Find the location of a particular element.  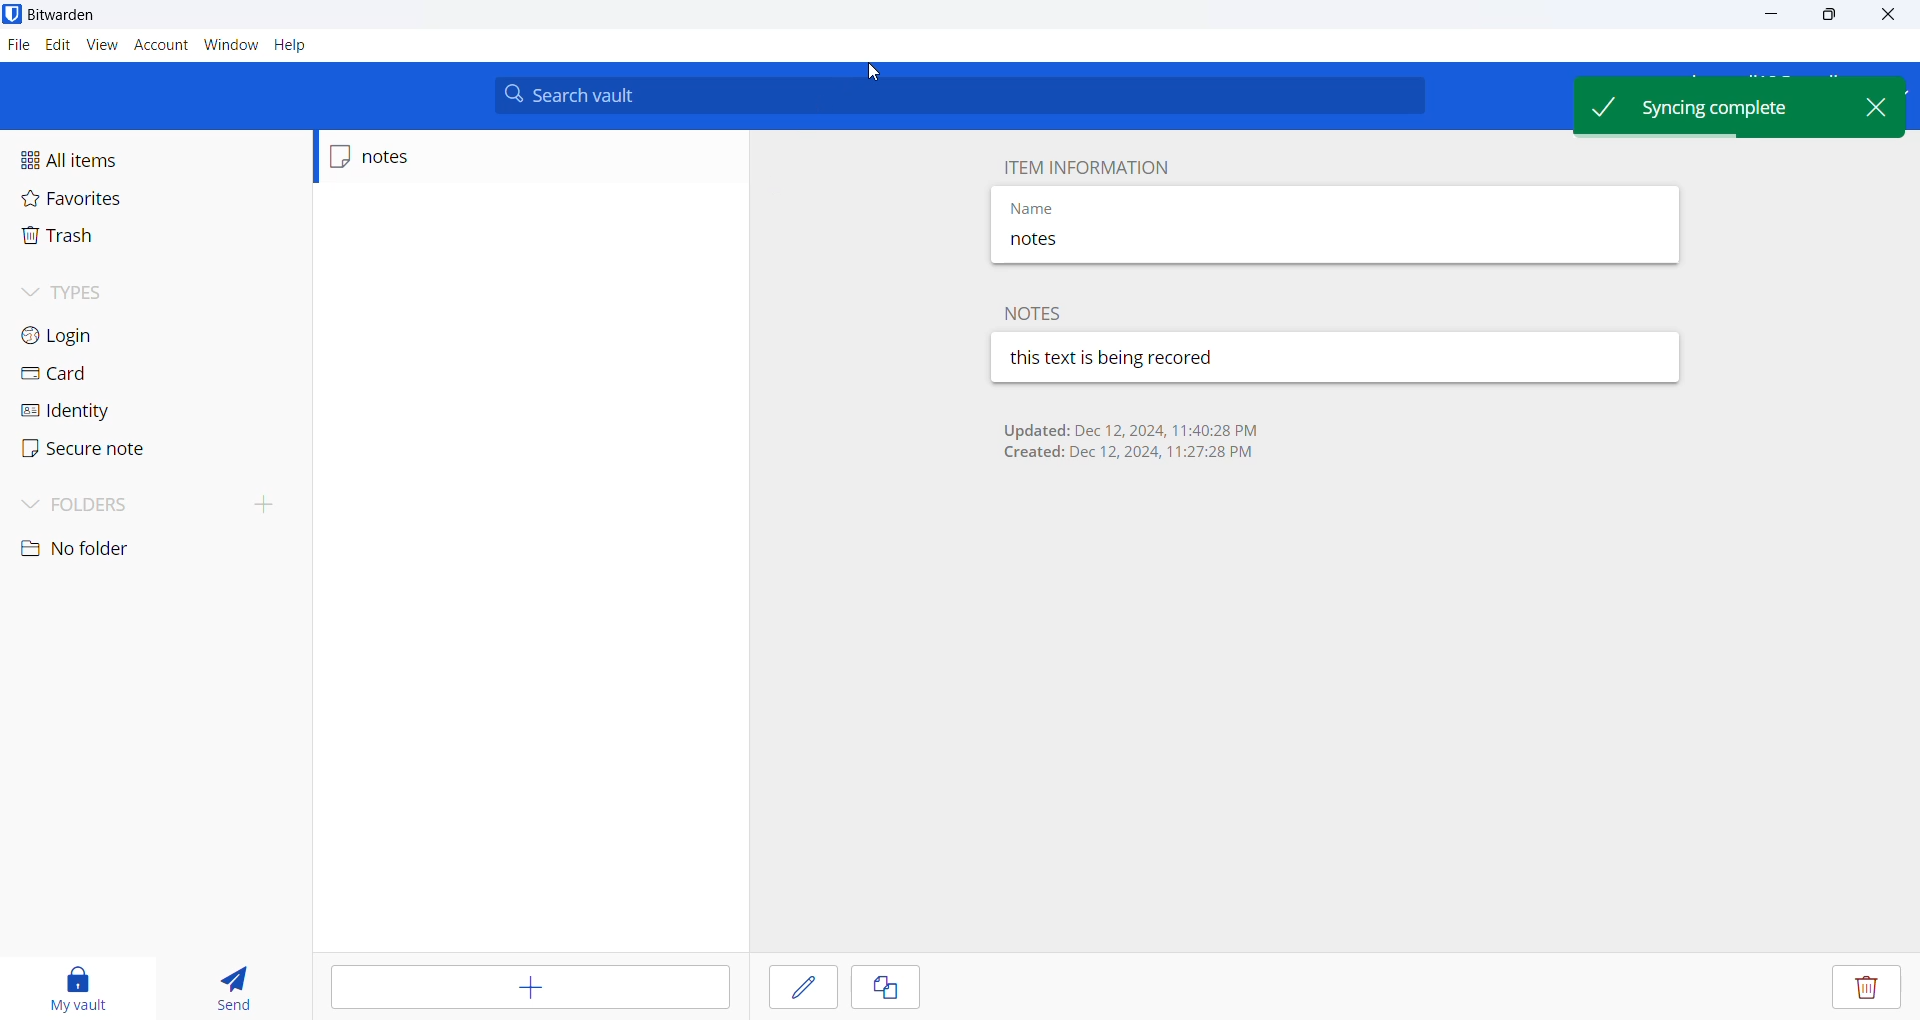

notes is located at coordinates (1108, 243).